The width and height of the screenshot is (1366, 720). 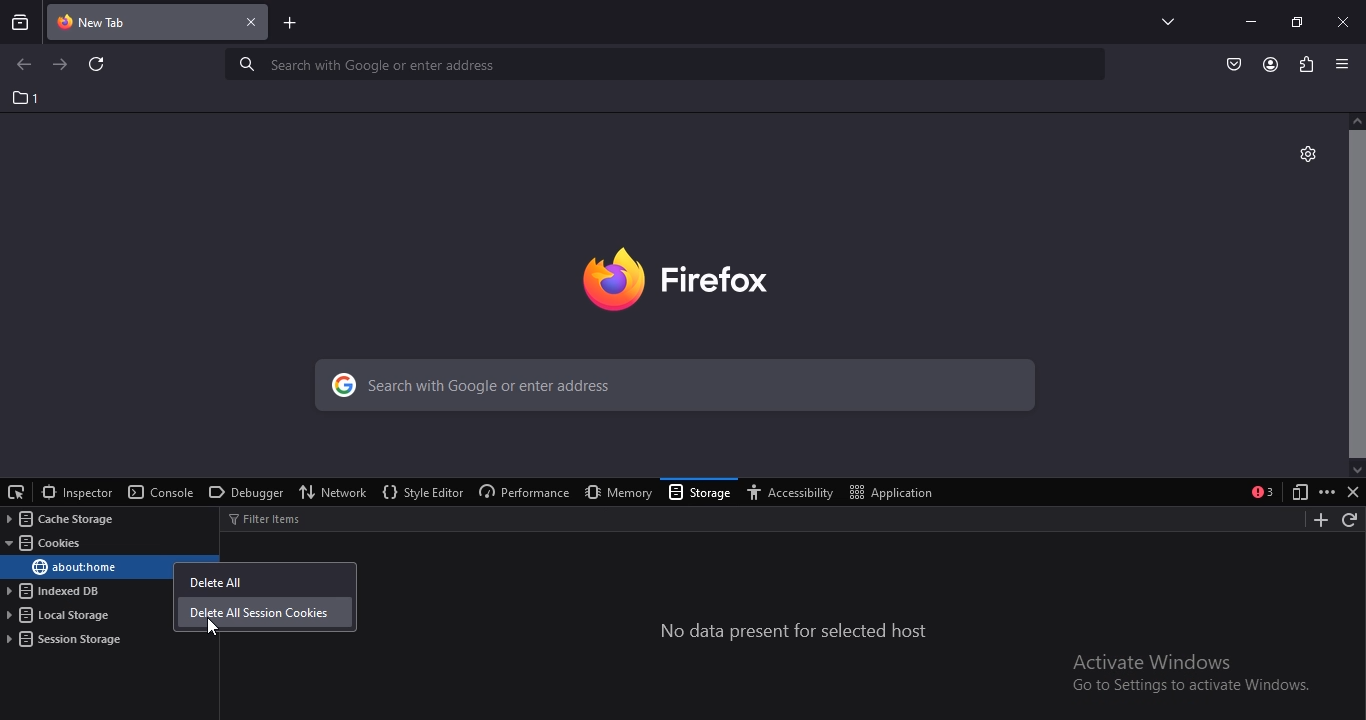 What do you see at coordinates (1356, 293) in the screenshot?
I see `scroll bar` at bounding box center [1356, 293].